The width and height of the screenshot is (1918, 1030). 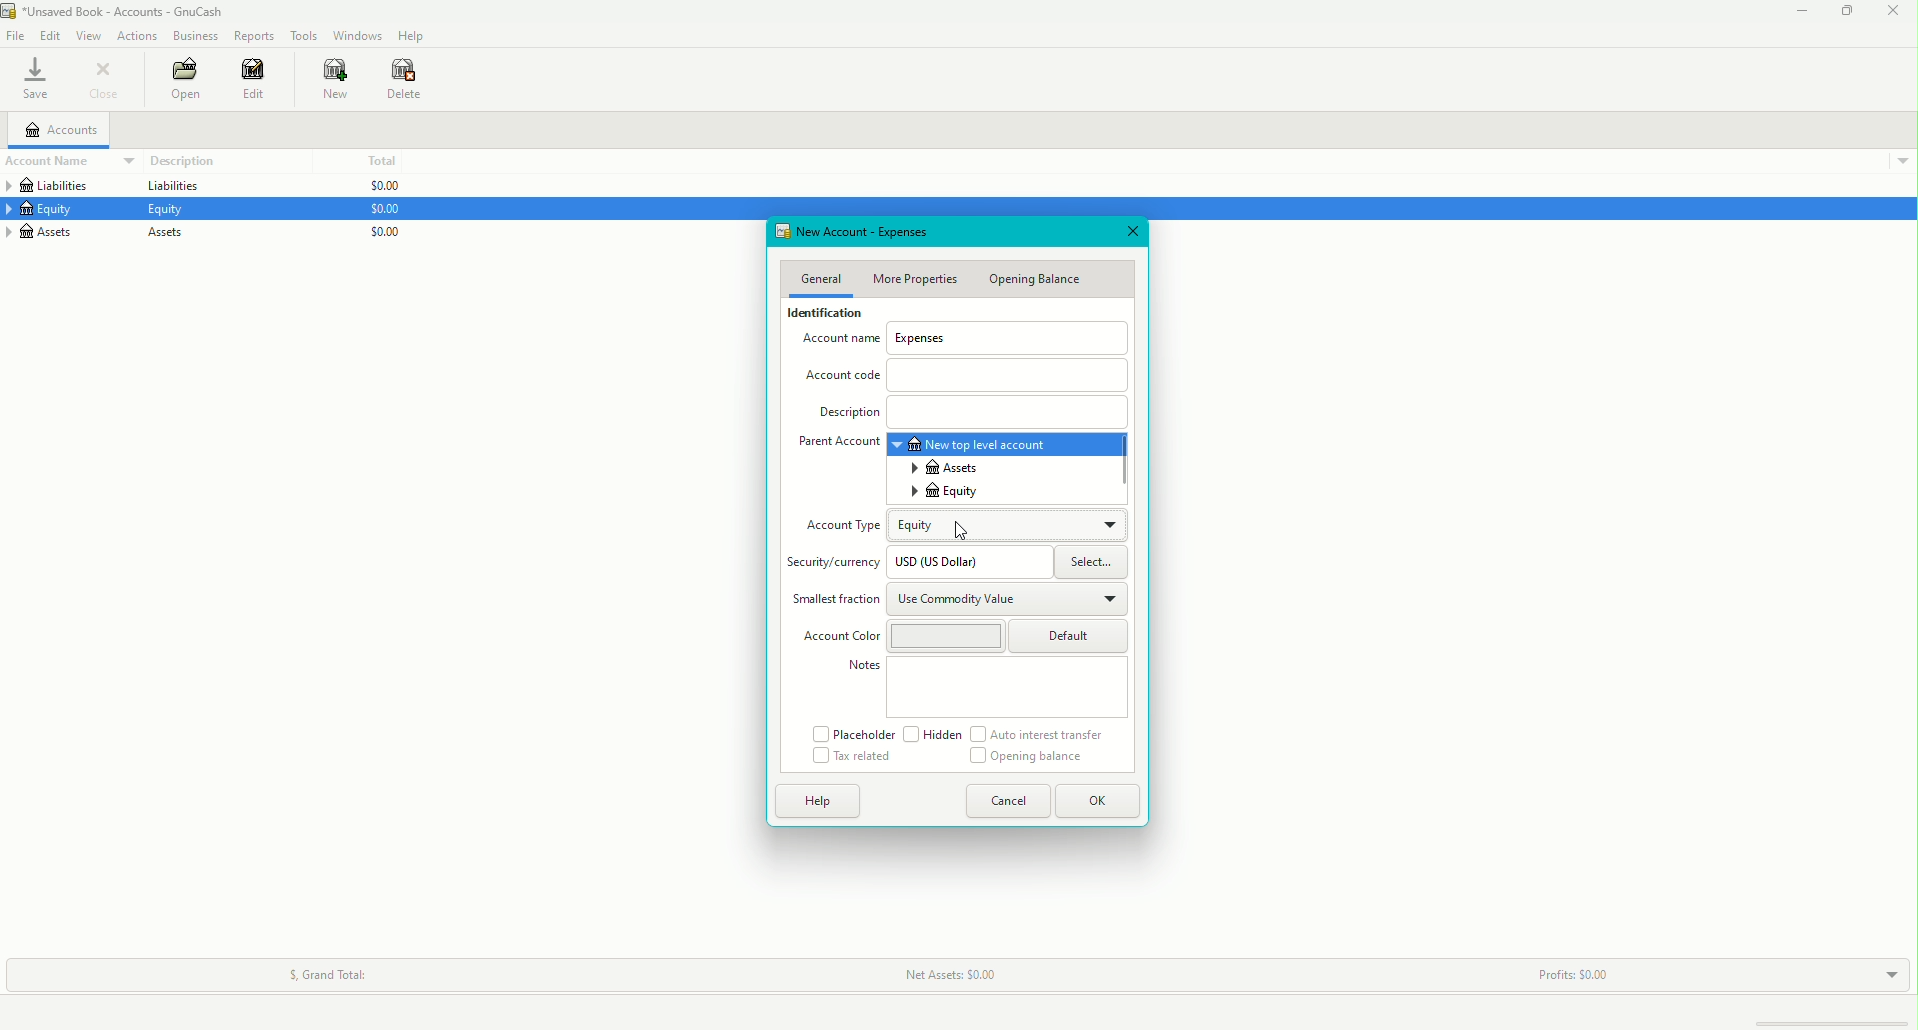 I want to click on Windows, so click(x=356, y=35).